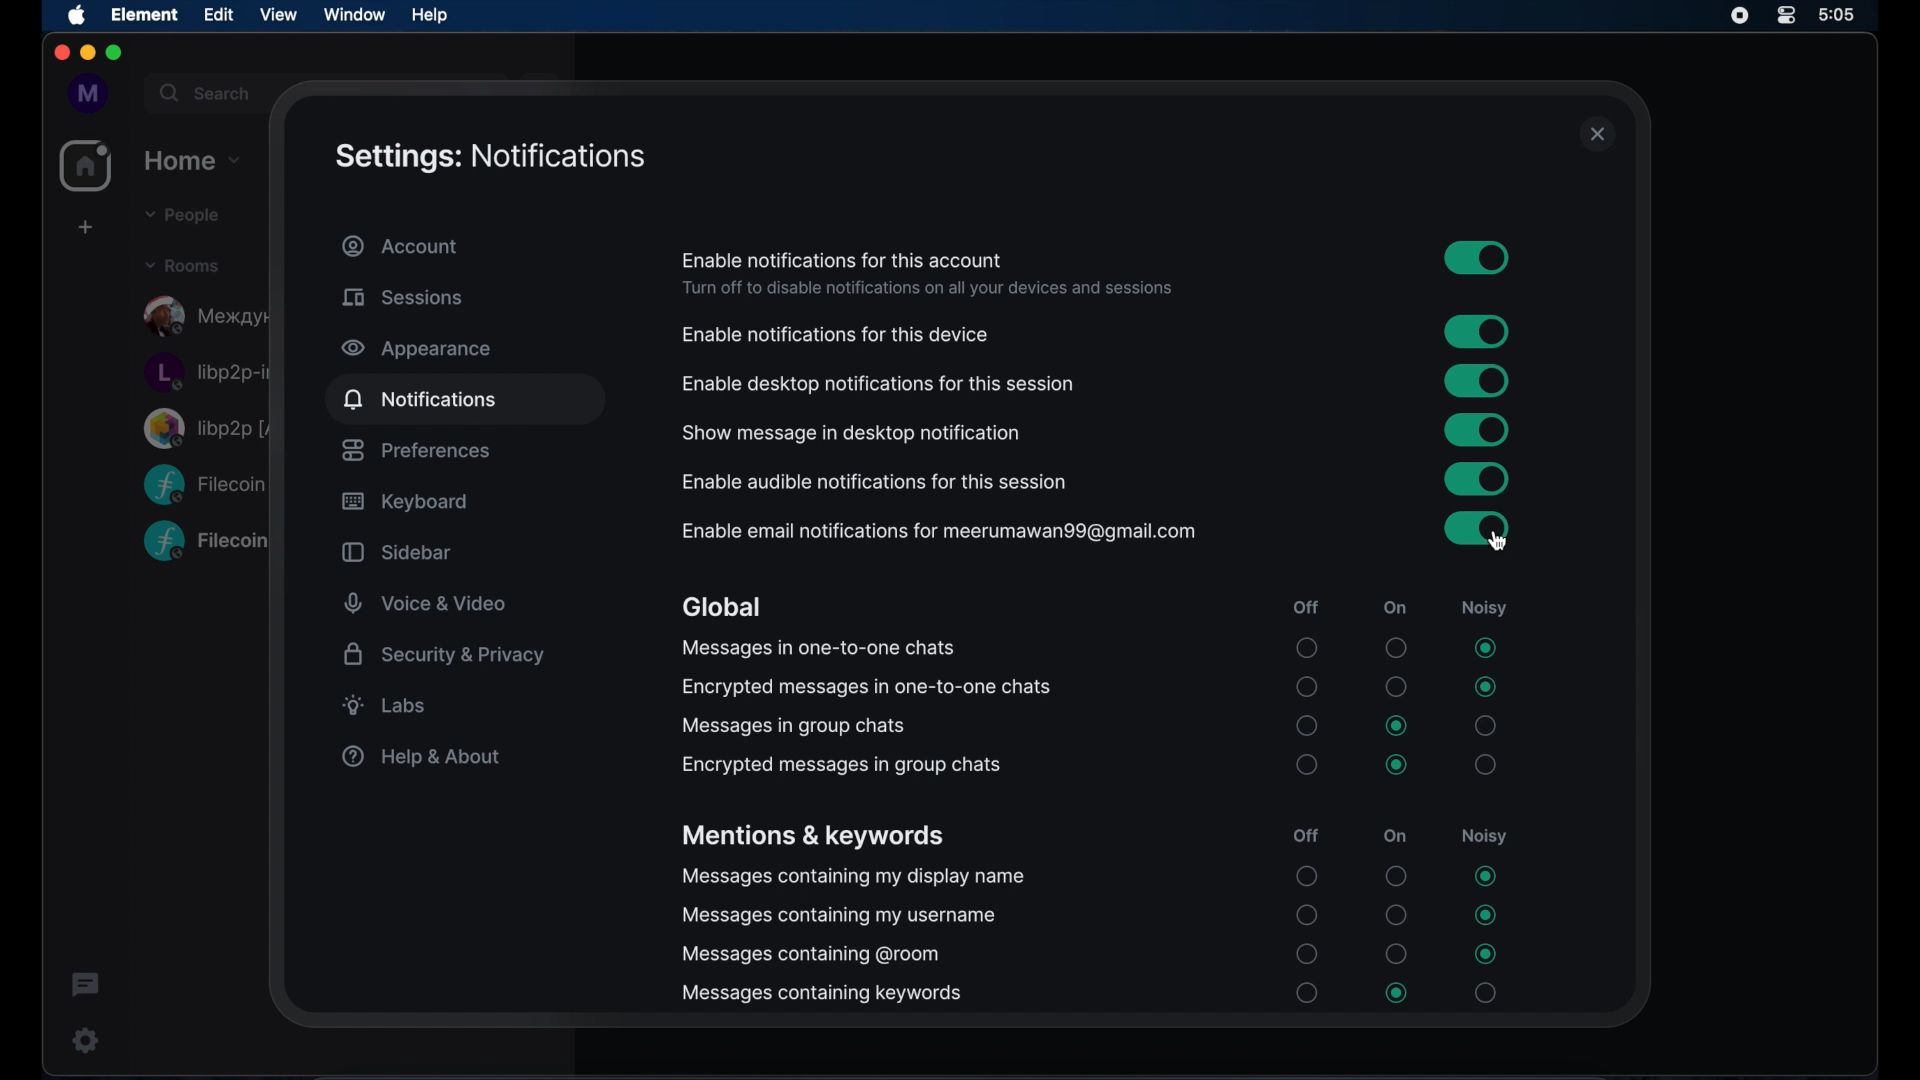 The height and width of the screenshot is (1080, 1920). I want to click on toggle button, so click(1476, 528).